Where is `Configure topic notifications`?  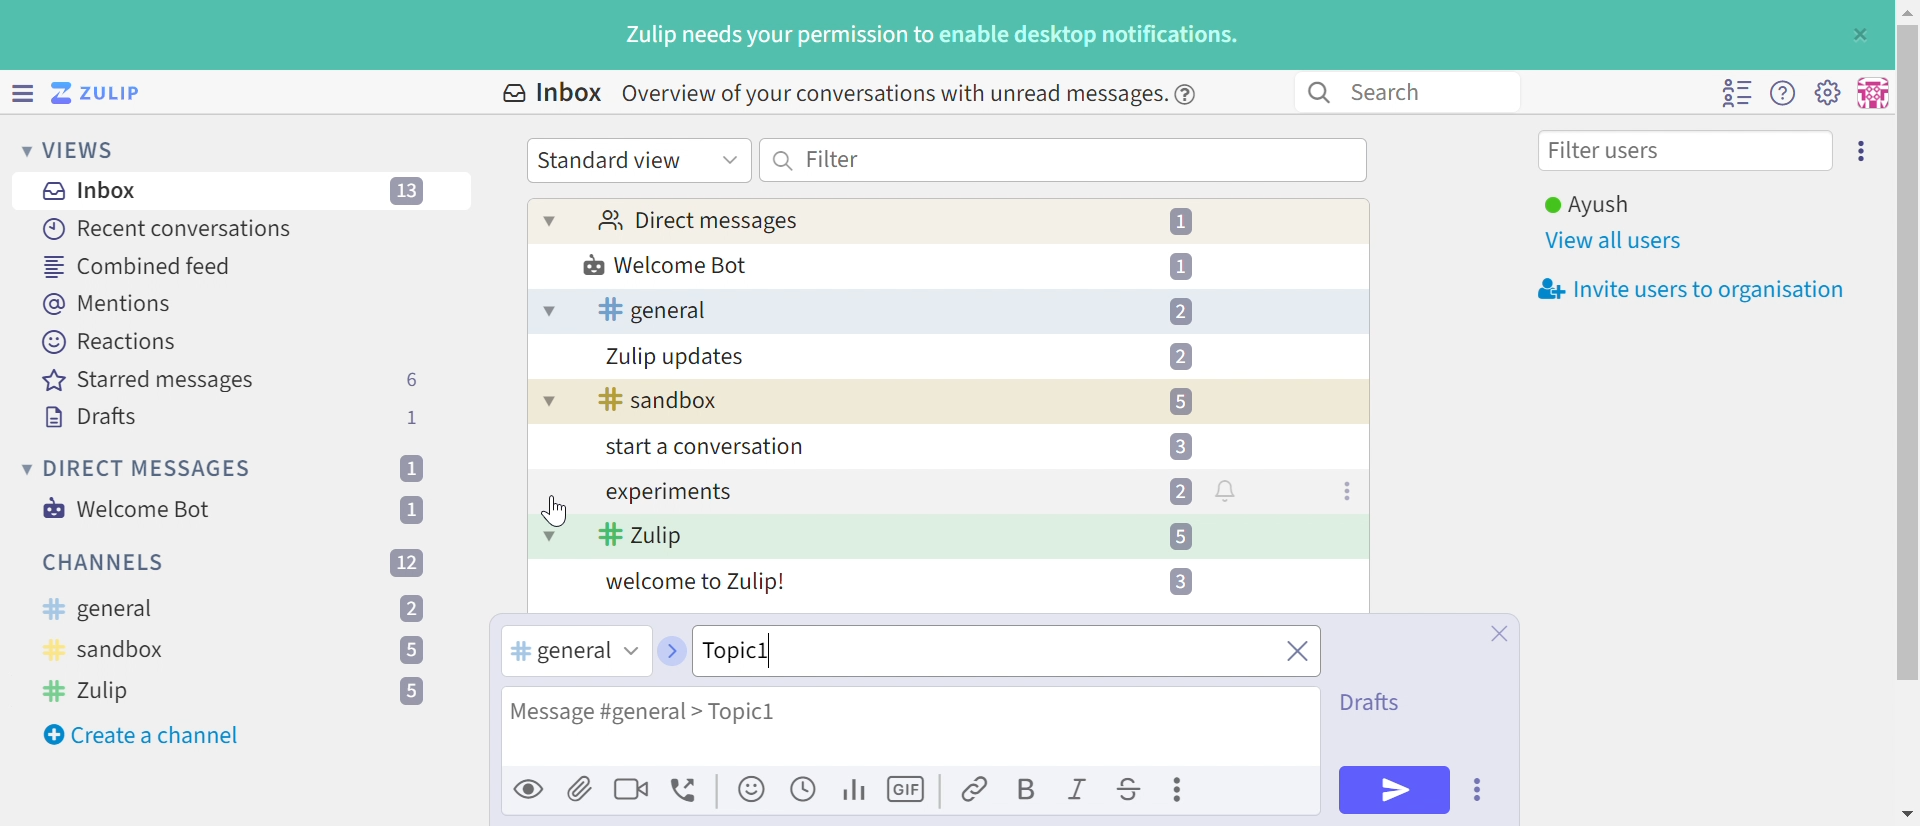
Configure topic notifications is located at coordinates (1229, 490).